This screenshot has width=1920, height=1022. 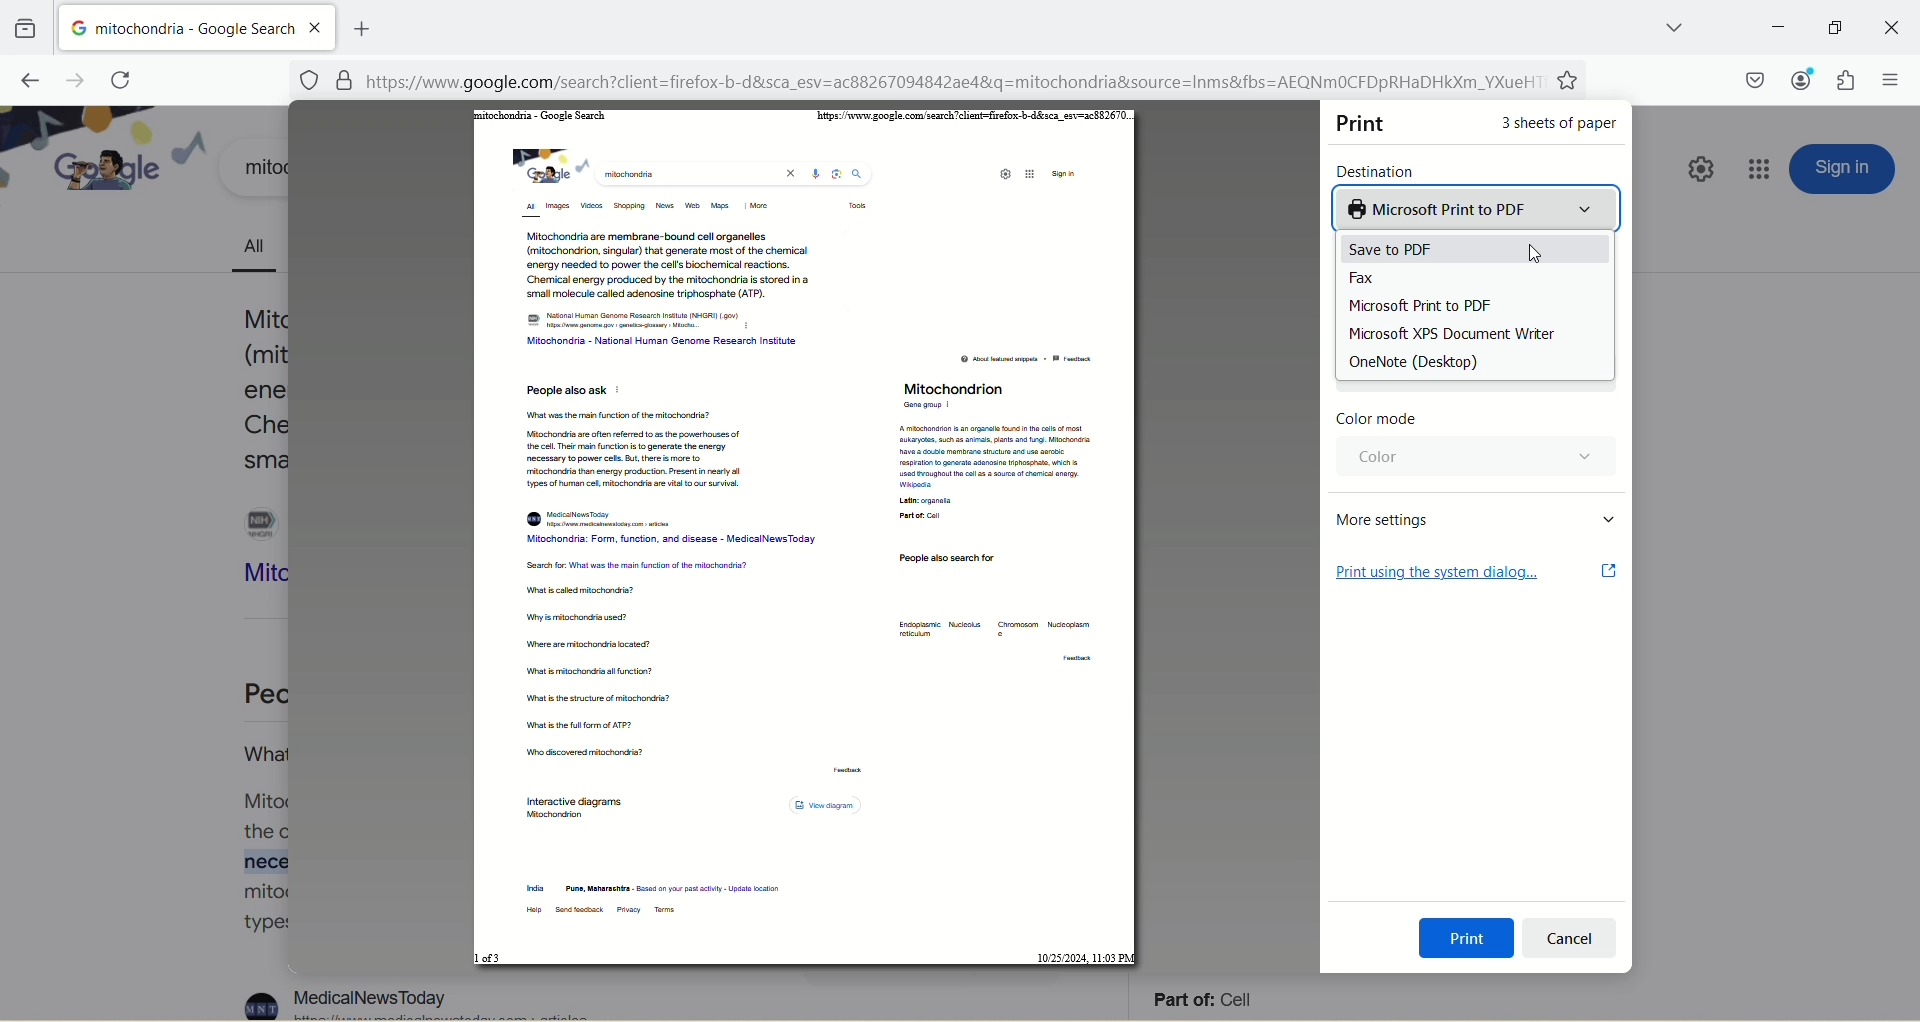 I want to click on view recent browsing across windows and devices, so click(x=26, y=28).